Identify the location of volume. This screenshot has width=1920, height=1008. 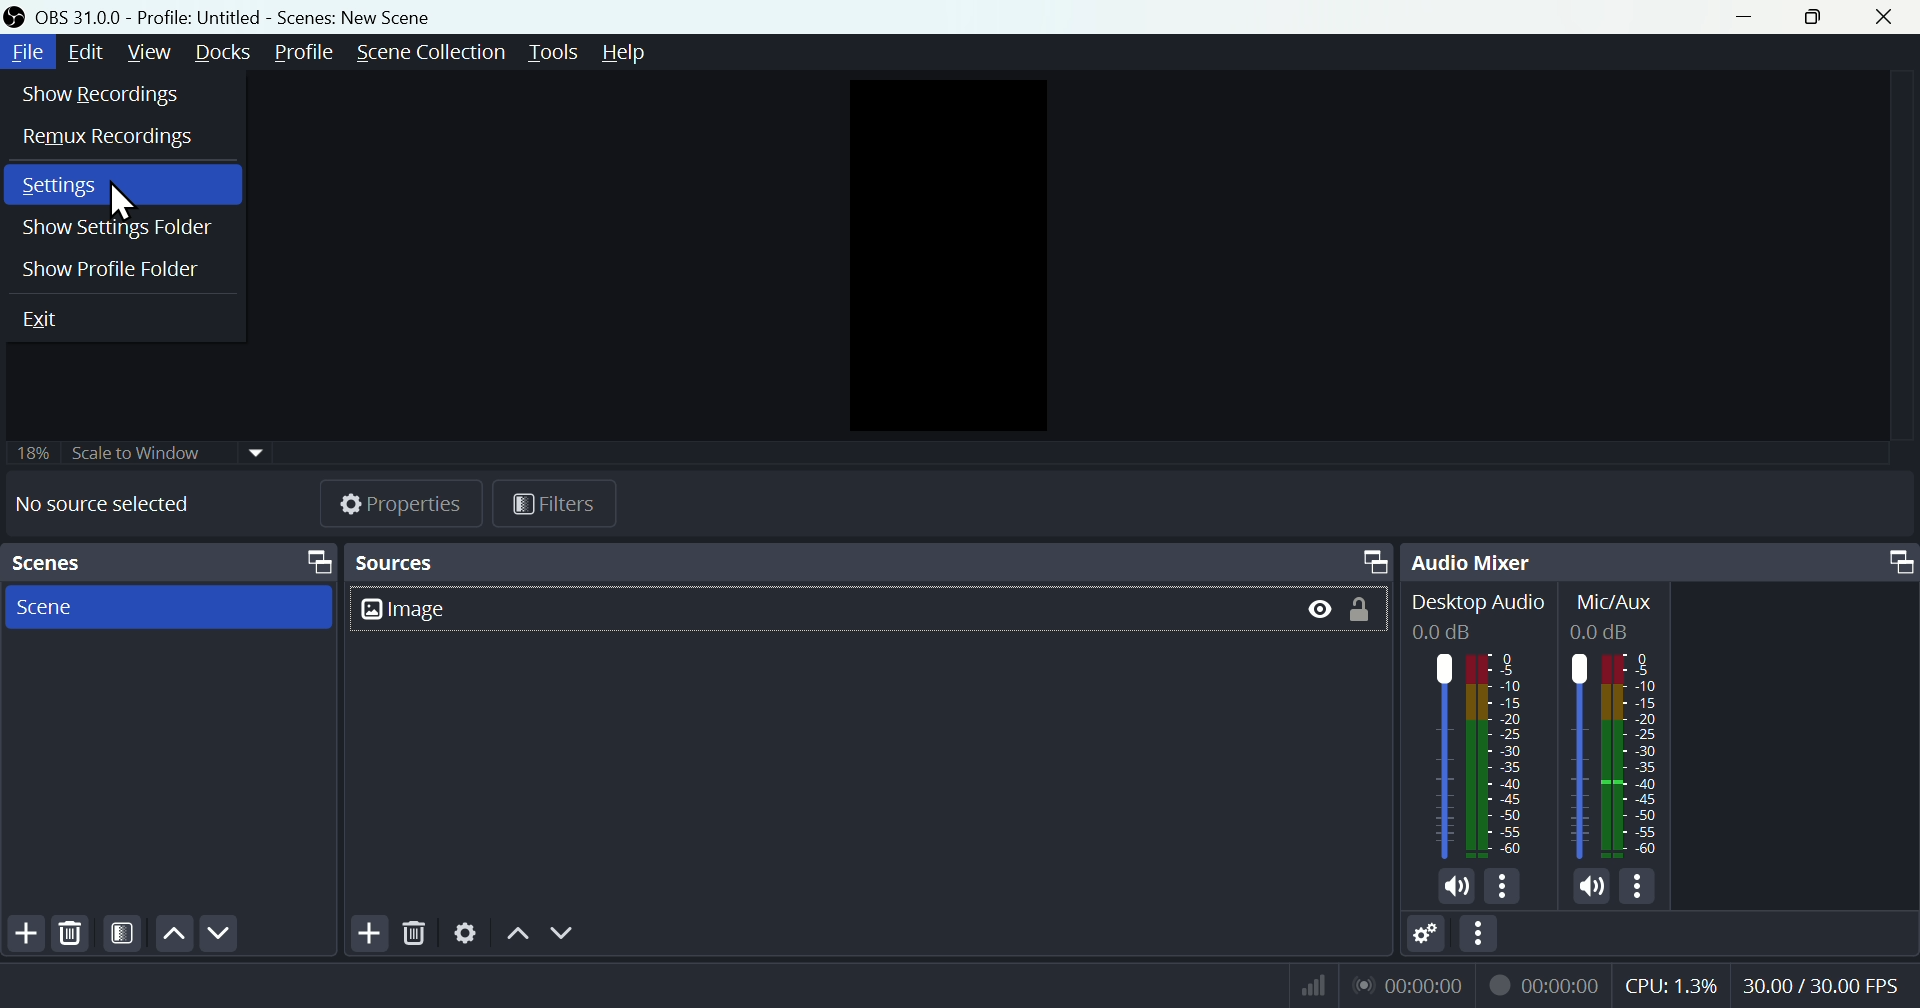
(1455, 888).